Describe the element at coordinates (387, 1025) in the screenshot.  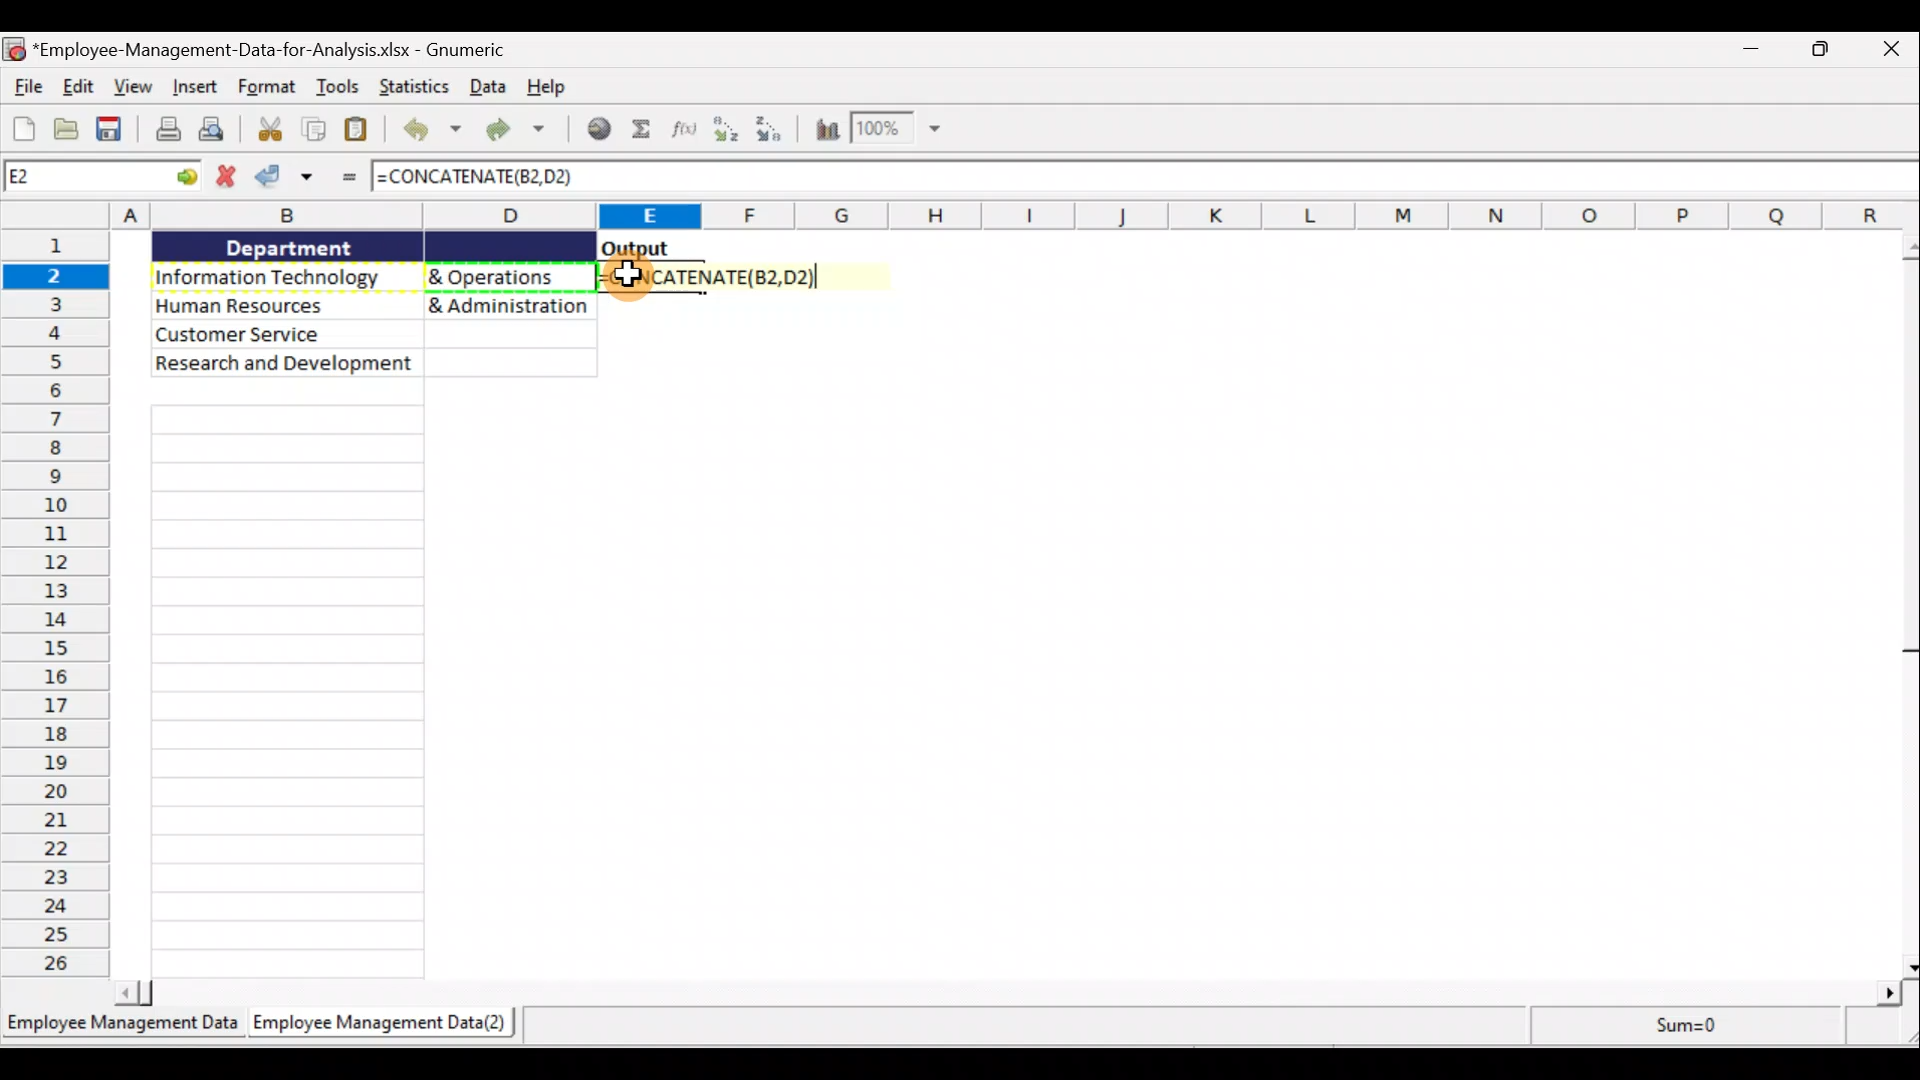
I see `Sheet 2` at that location.